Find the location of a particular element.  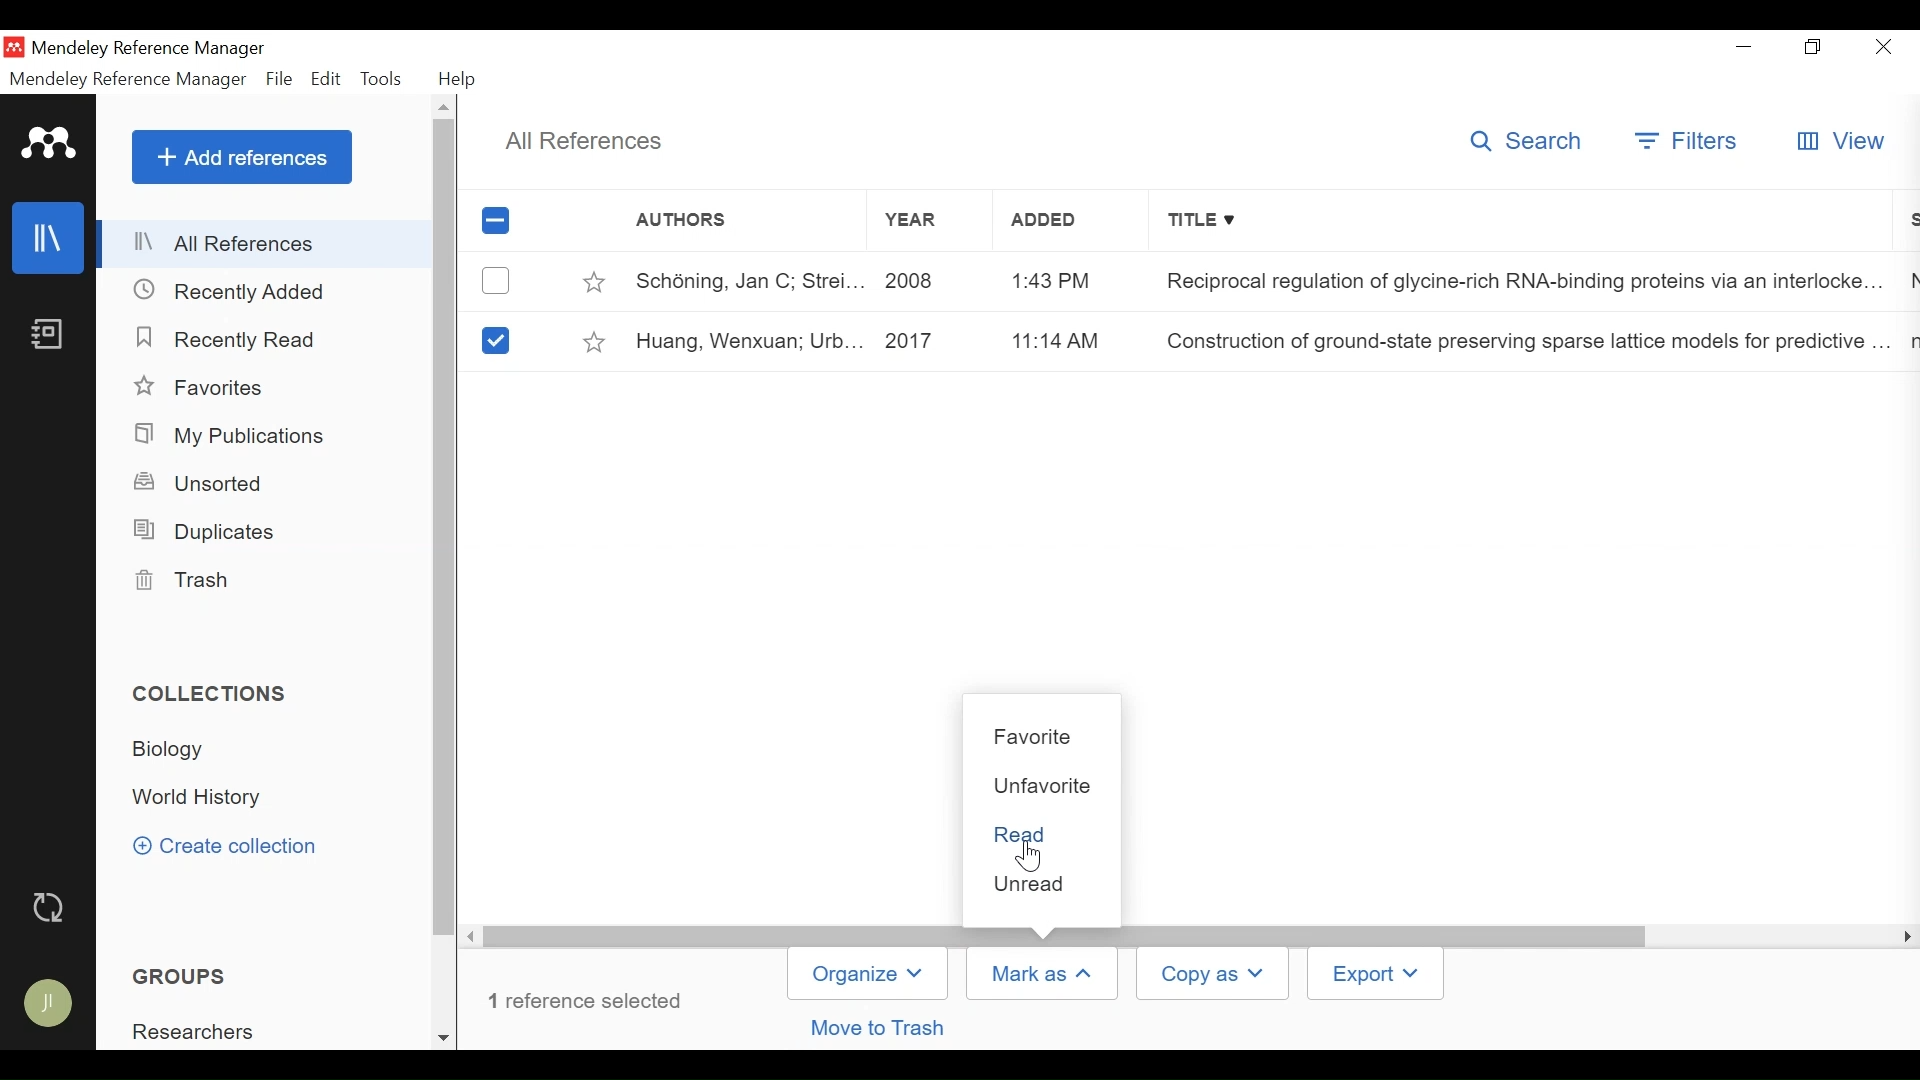

1:43 PM is located at coordinates (1051, 280).